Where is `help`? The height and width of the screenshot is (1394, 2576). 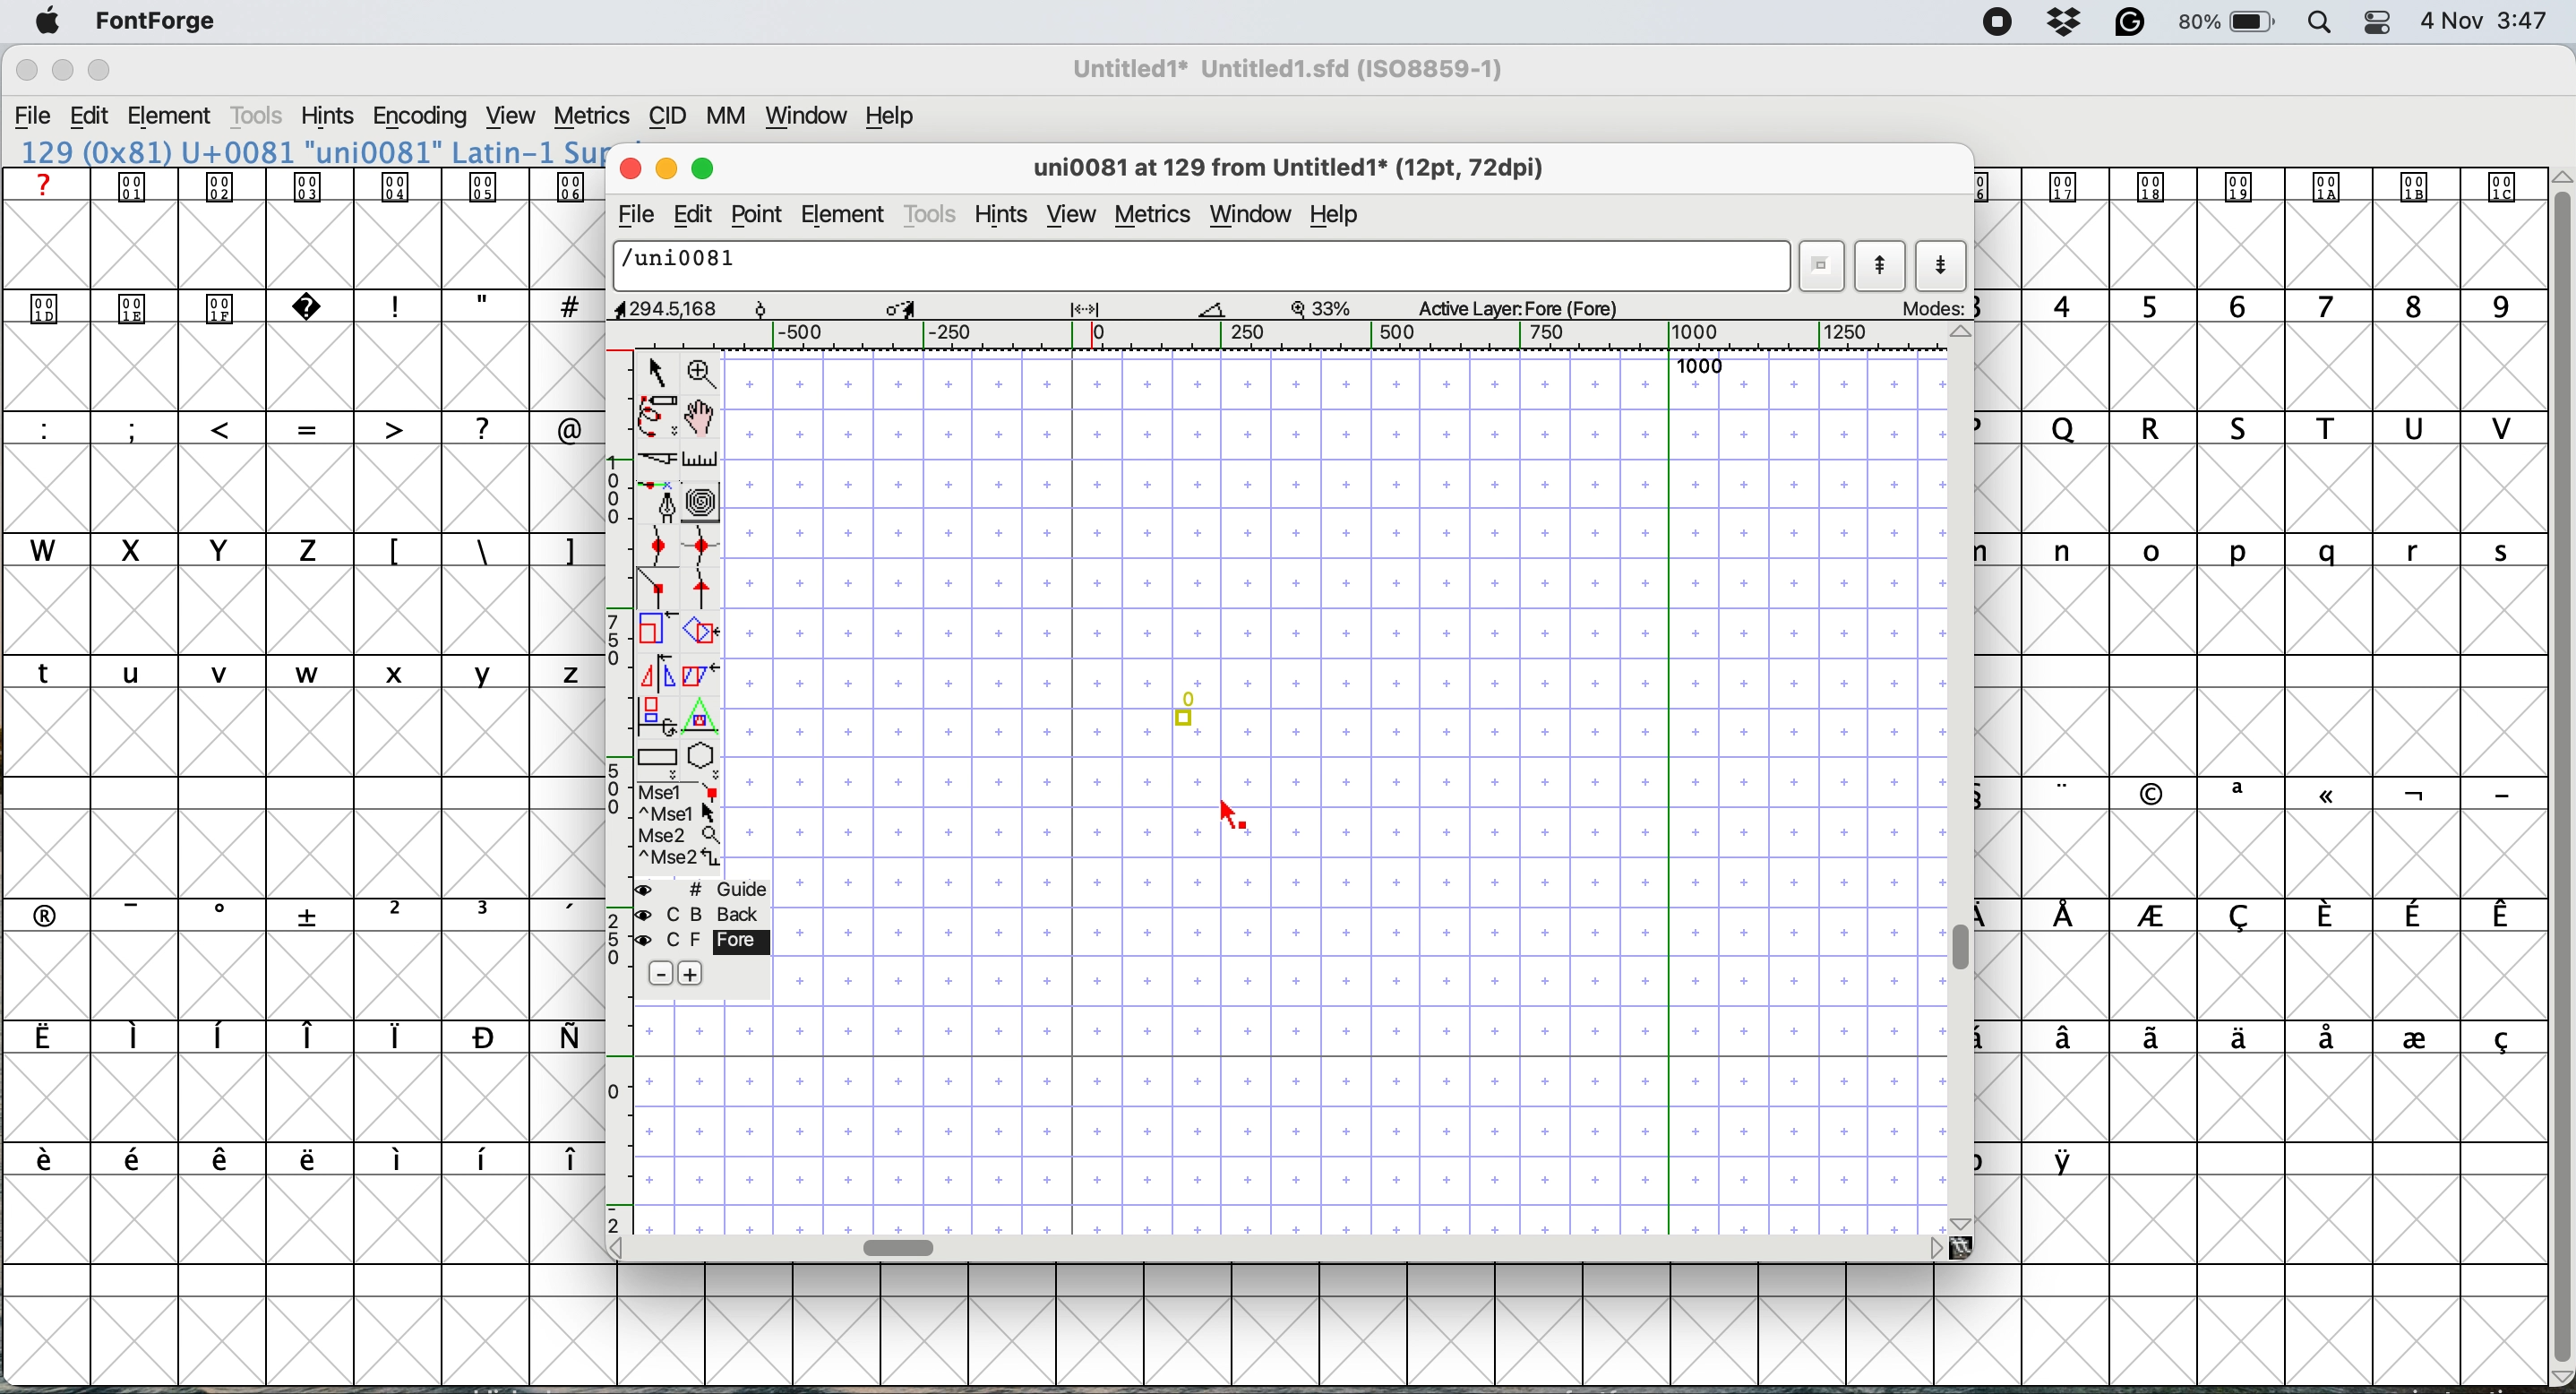 help is located at coordinates (1335, 215).